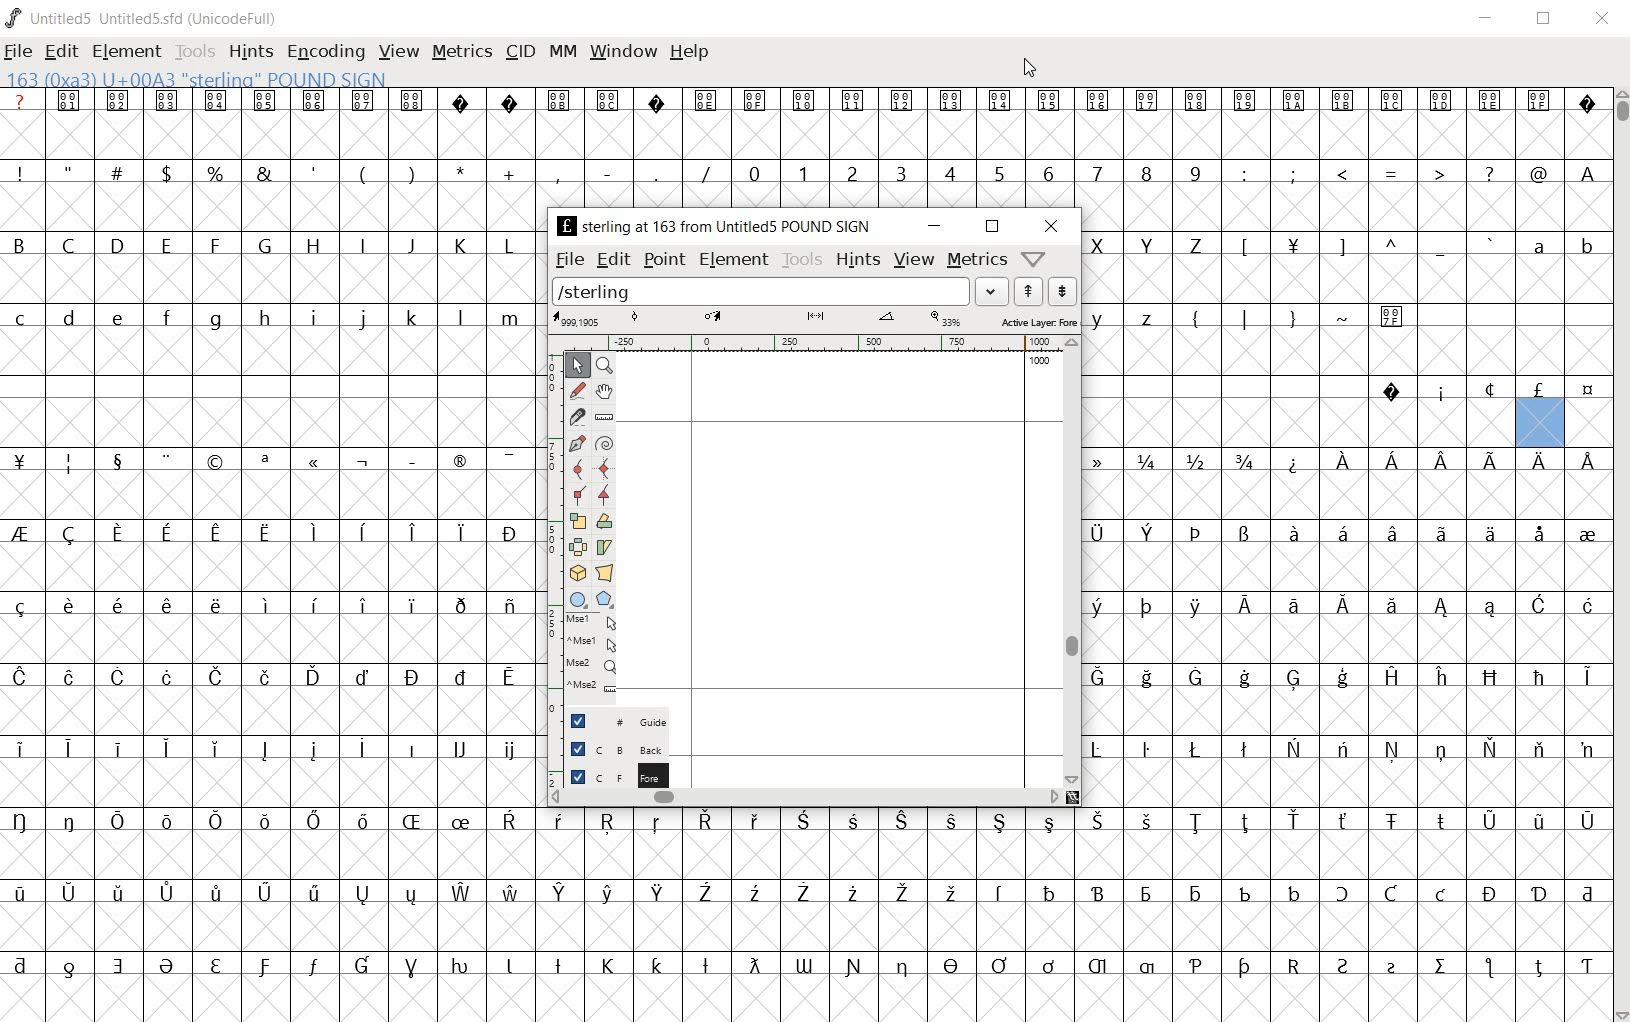  What do you see at coordinates (1195, 967) in the screenshot?
I see `Symbol` at bounding box center [1195, 967].